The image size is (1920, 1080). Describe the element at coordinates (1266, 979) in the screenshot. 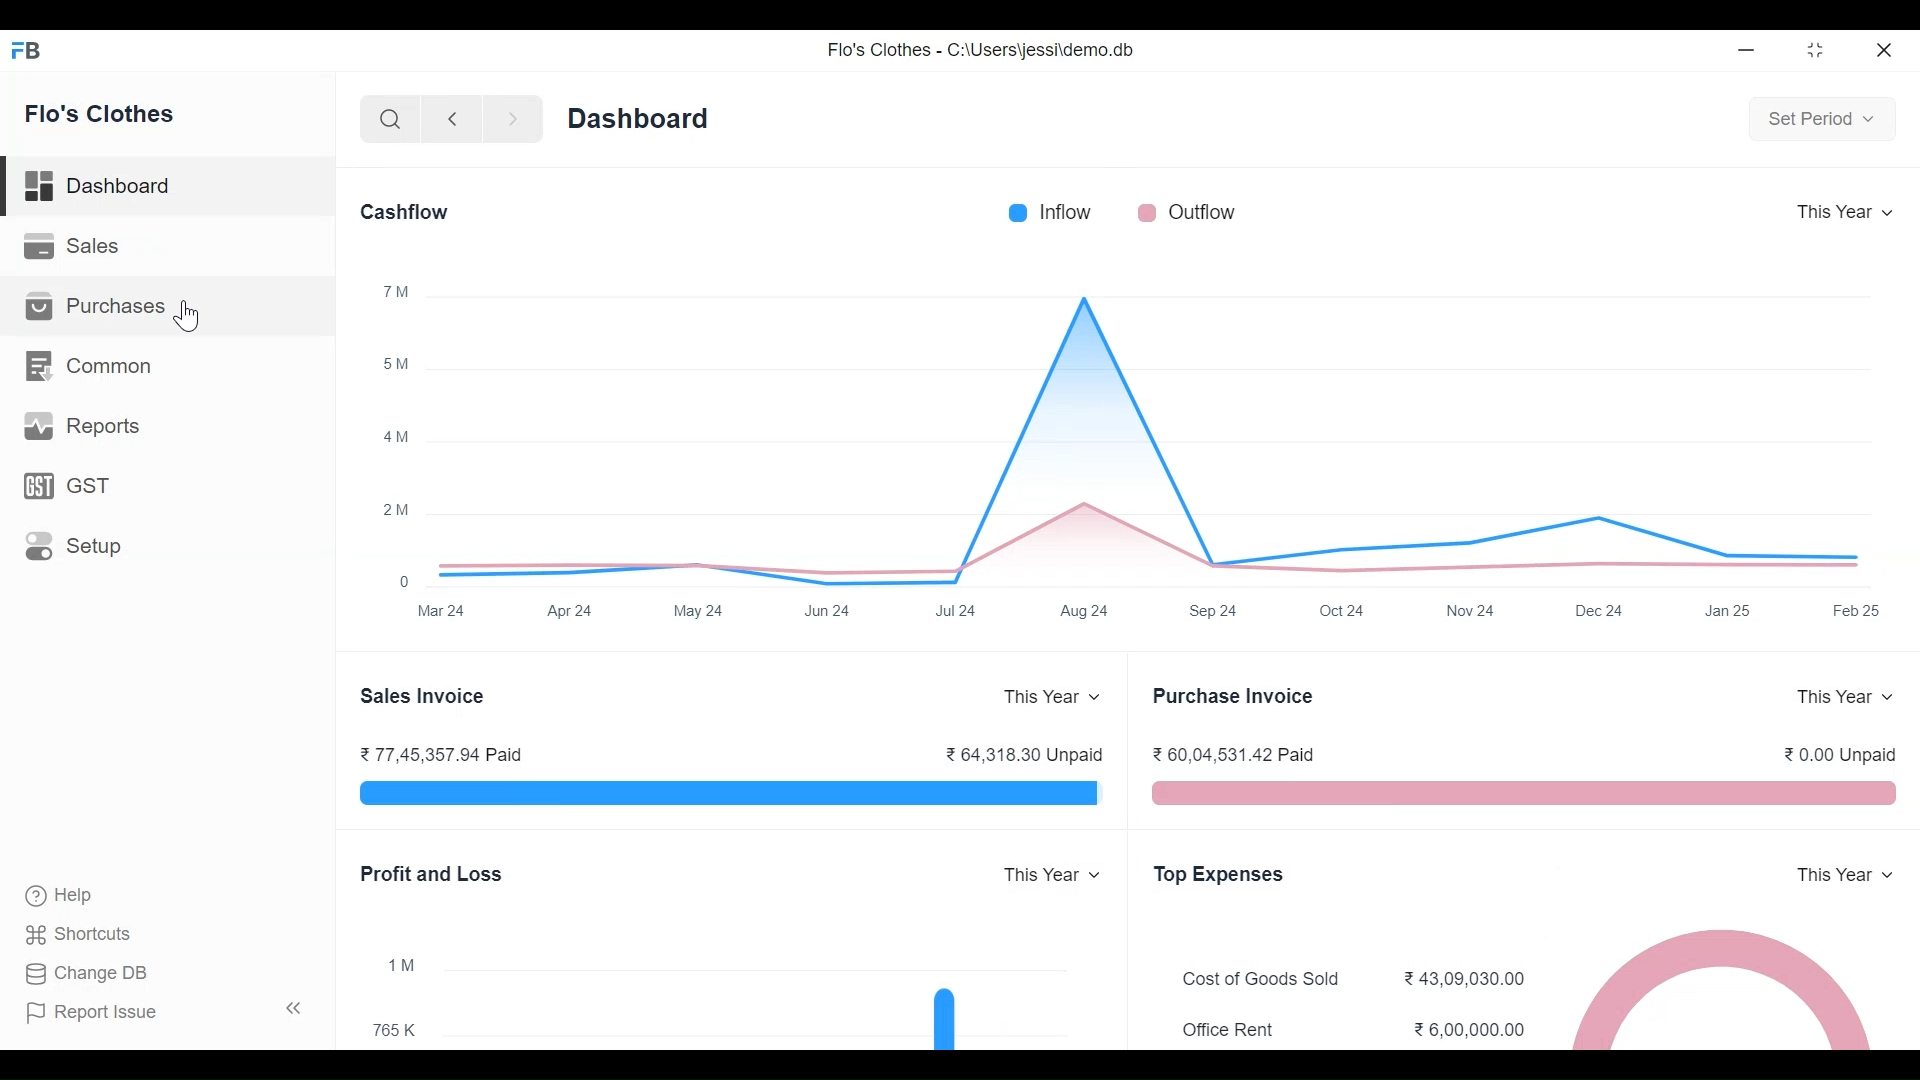

I see `Cost of Goods Sold` at that location.